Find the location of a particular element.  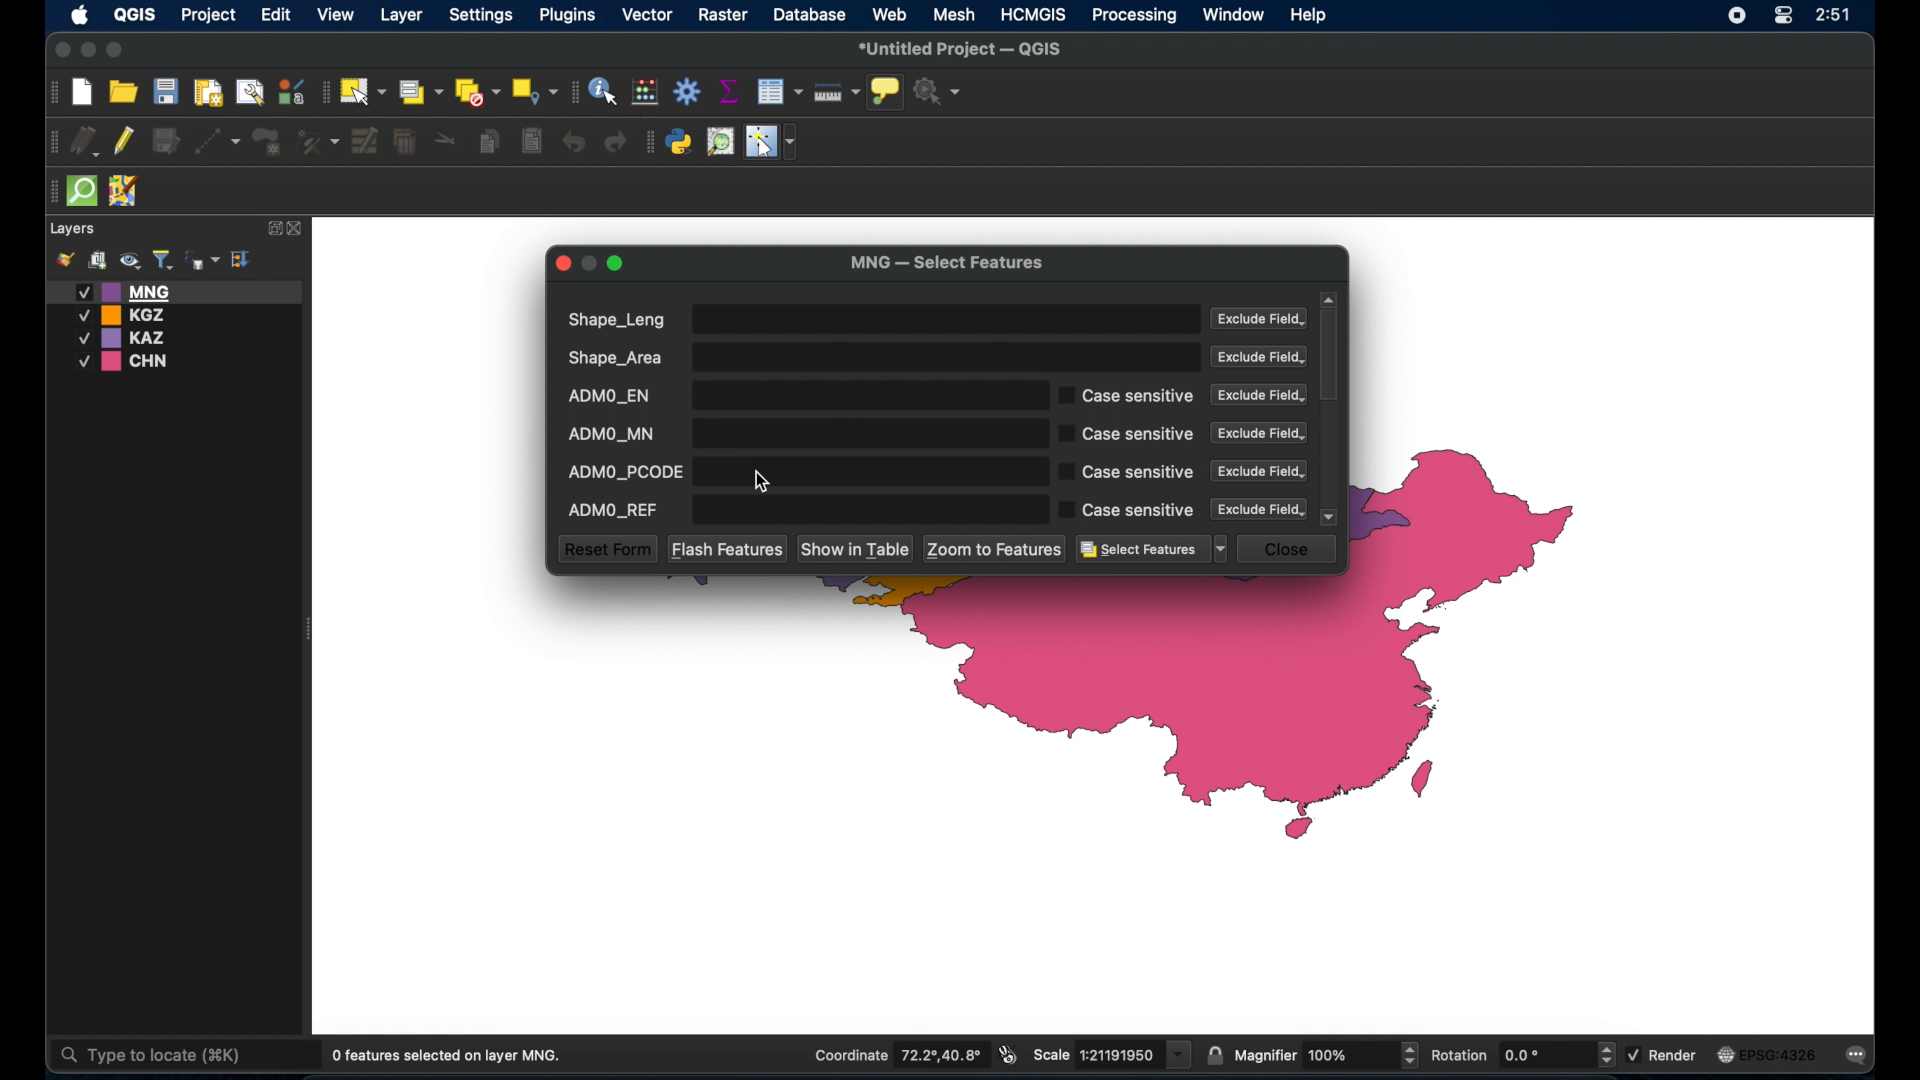

identify feature is located at coordinates (605, 91).